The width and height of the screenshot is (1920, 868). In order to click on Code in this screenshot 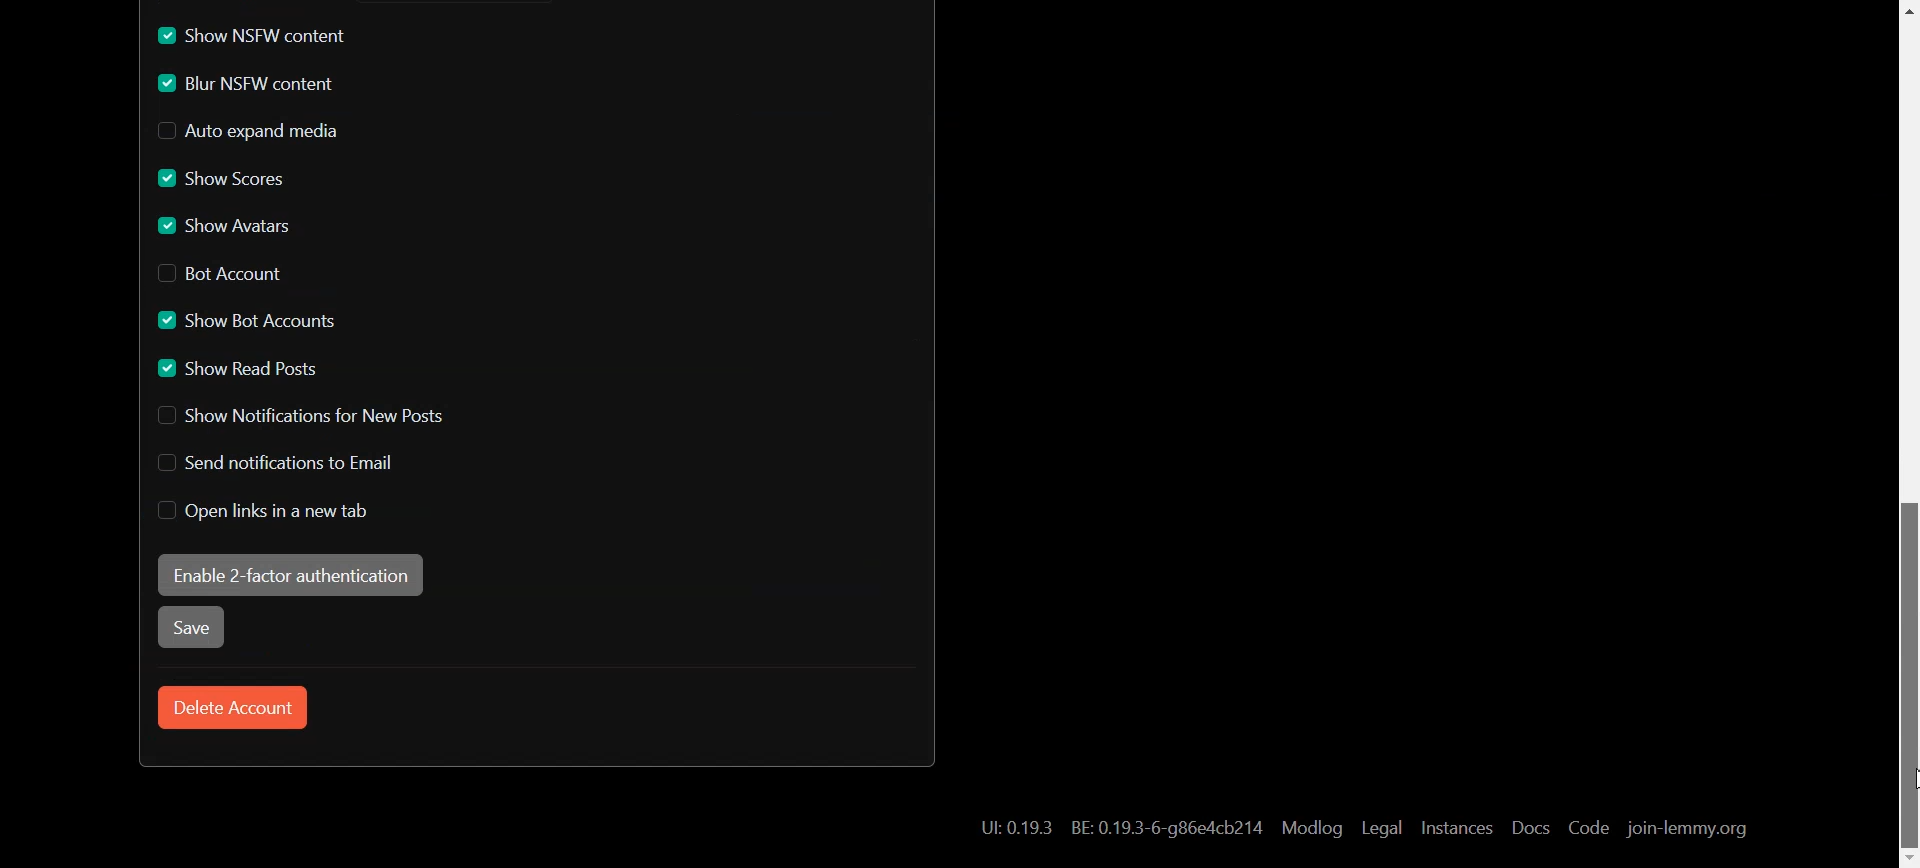, I will do `click(1589, 828)`.